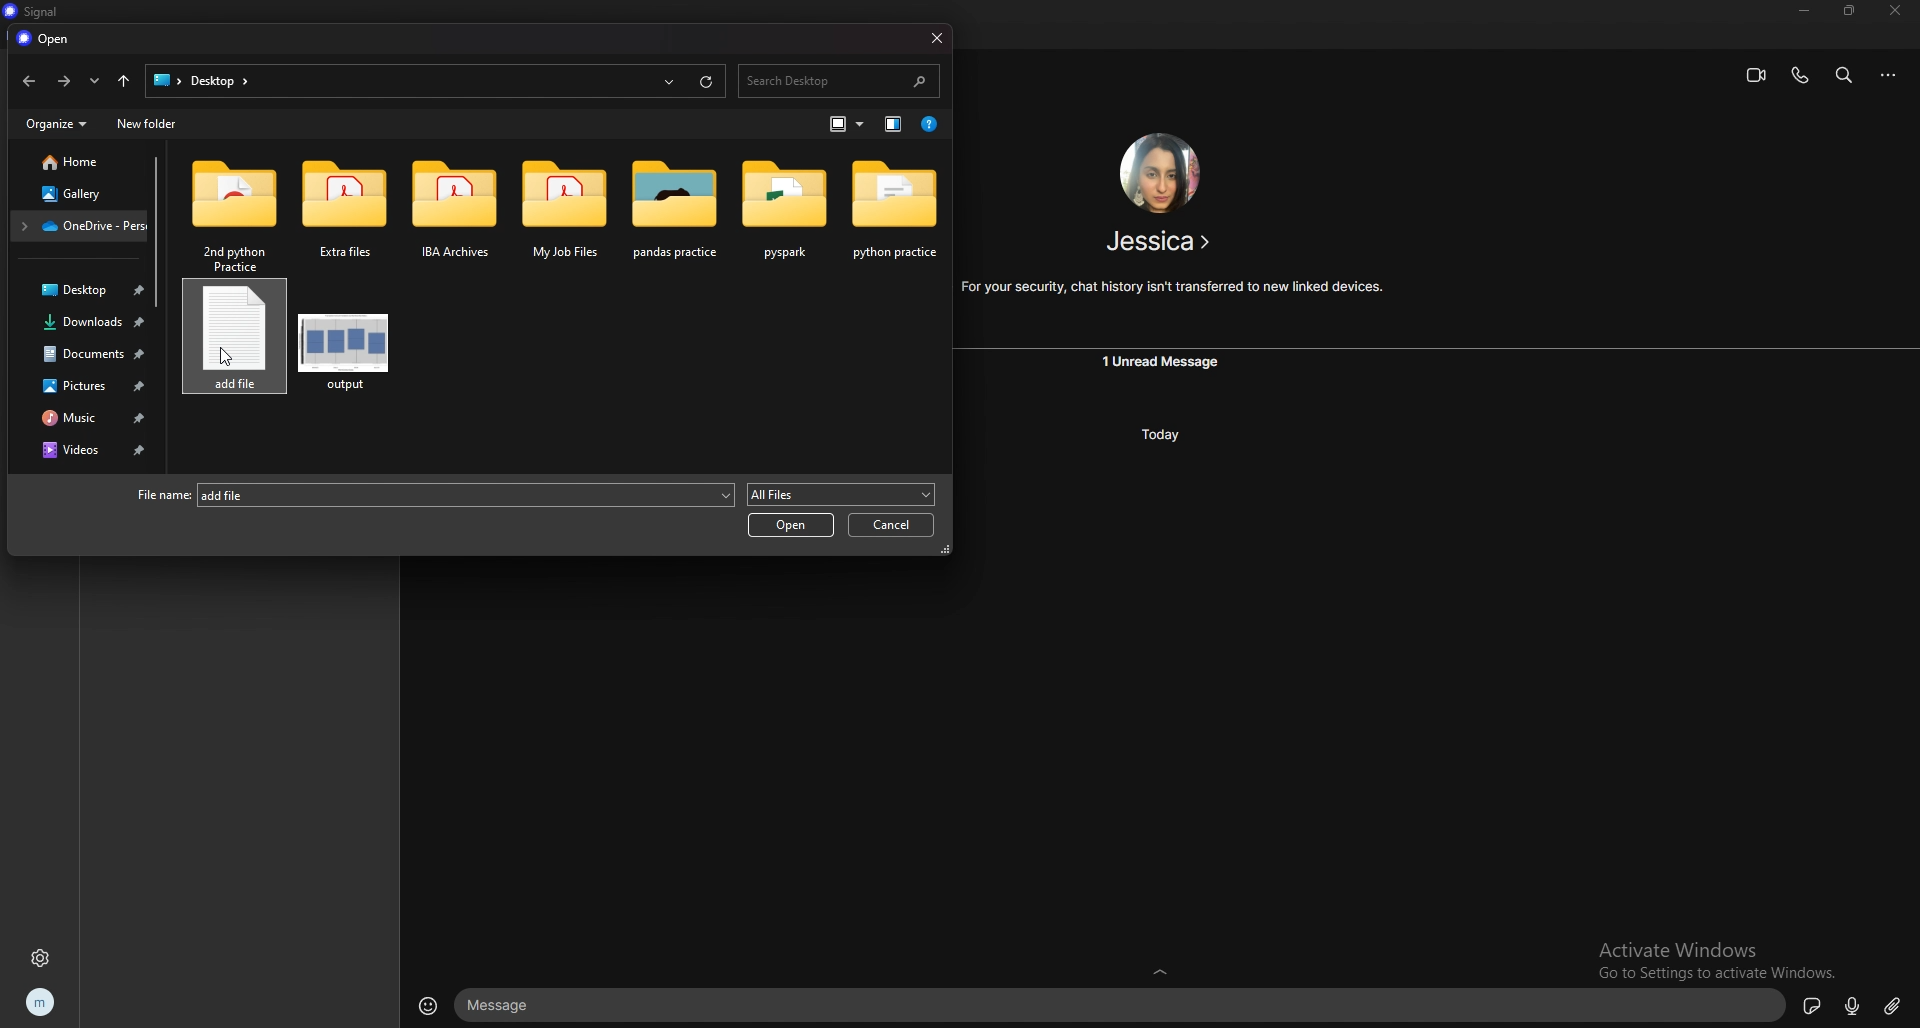 The width and height of the screenshot is (1920, 1028). I want to click on cancel, so click(892, 523).